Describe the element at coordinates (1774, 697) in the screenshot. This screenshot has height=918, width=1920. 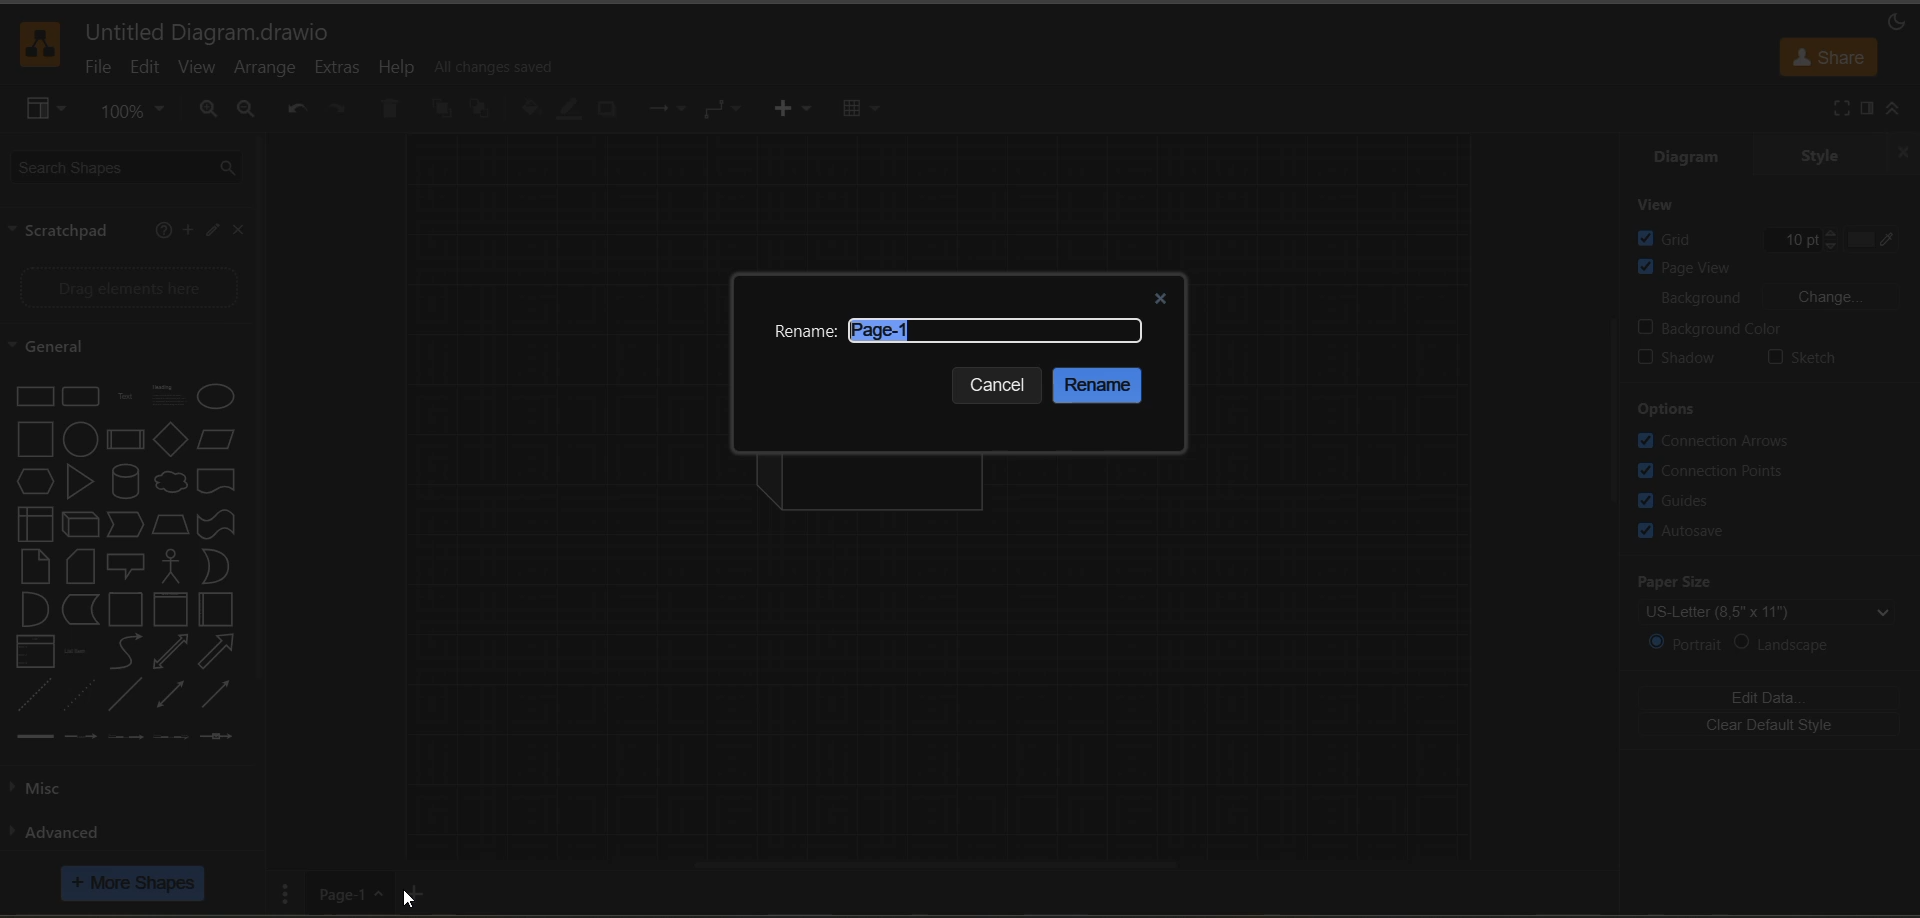
I see `edit data` at that location.